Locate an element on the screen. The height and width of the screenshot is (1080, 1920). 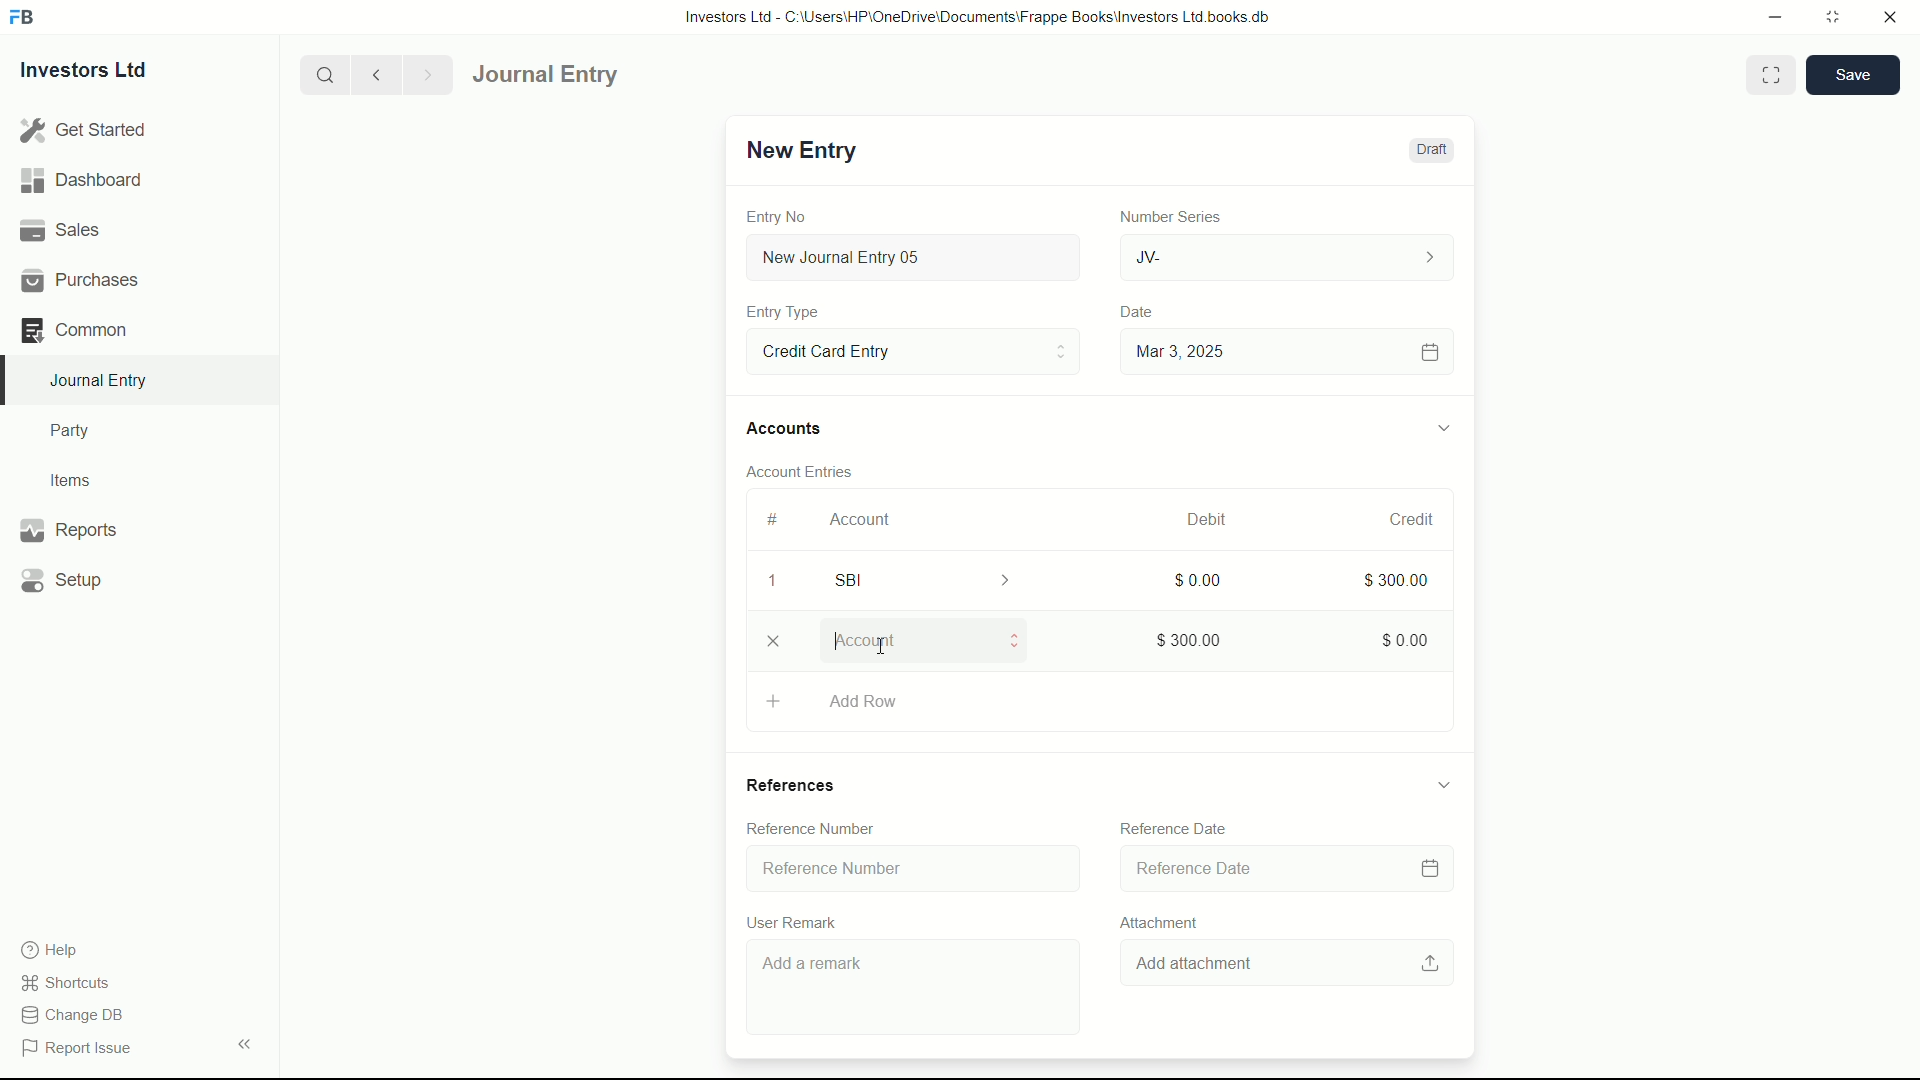
# is located at coordinates (774, 519).